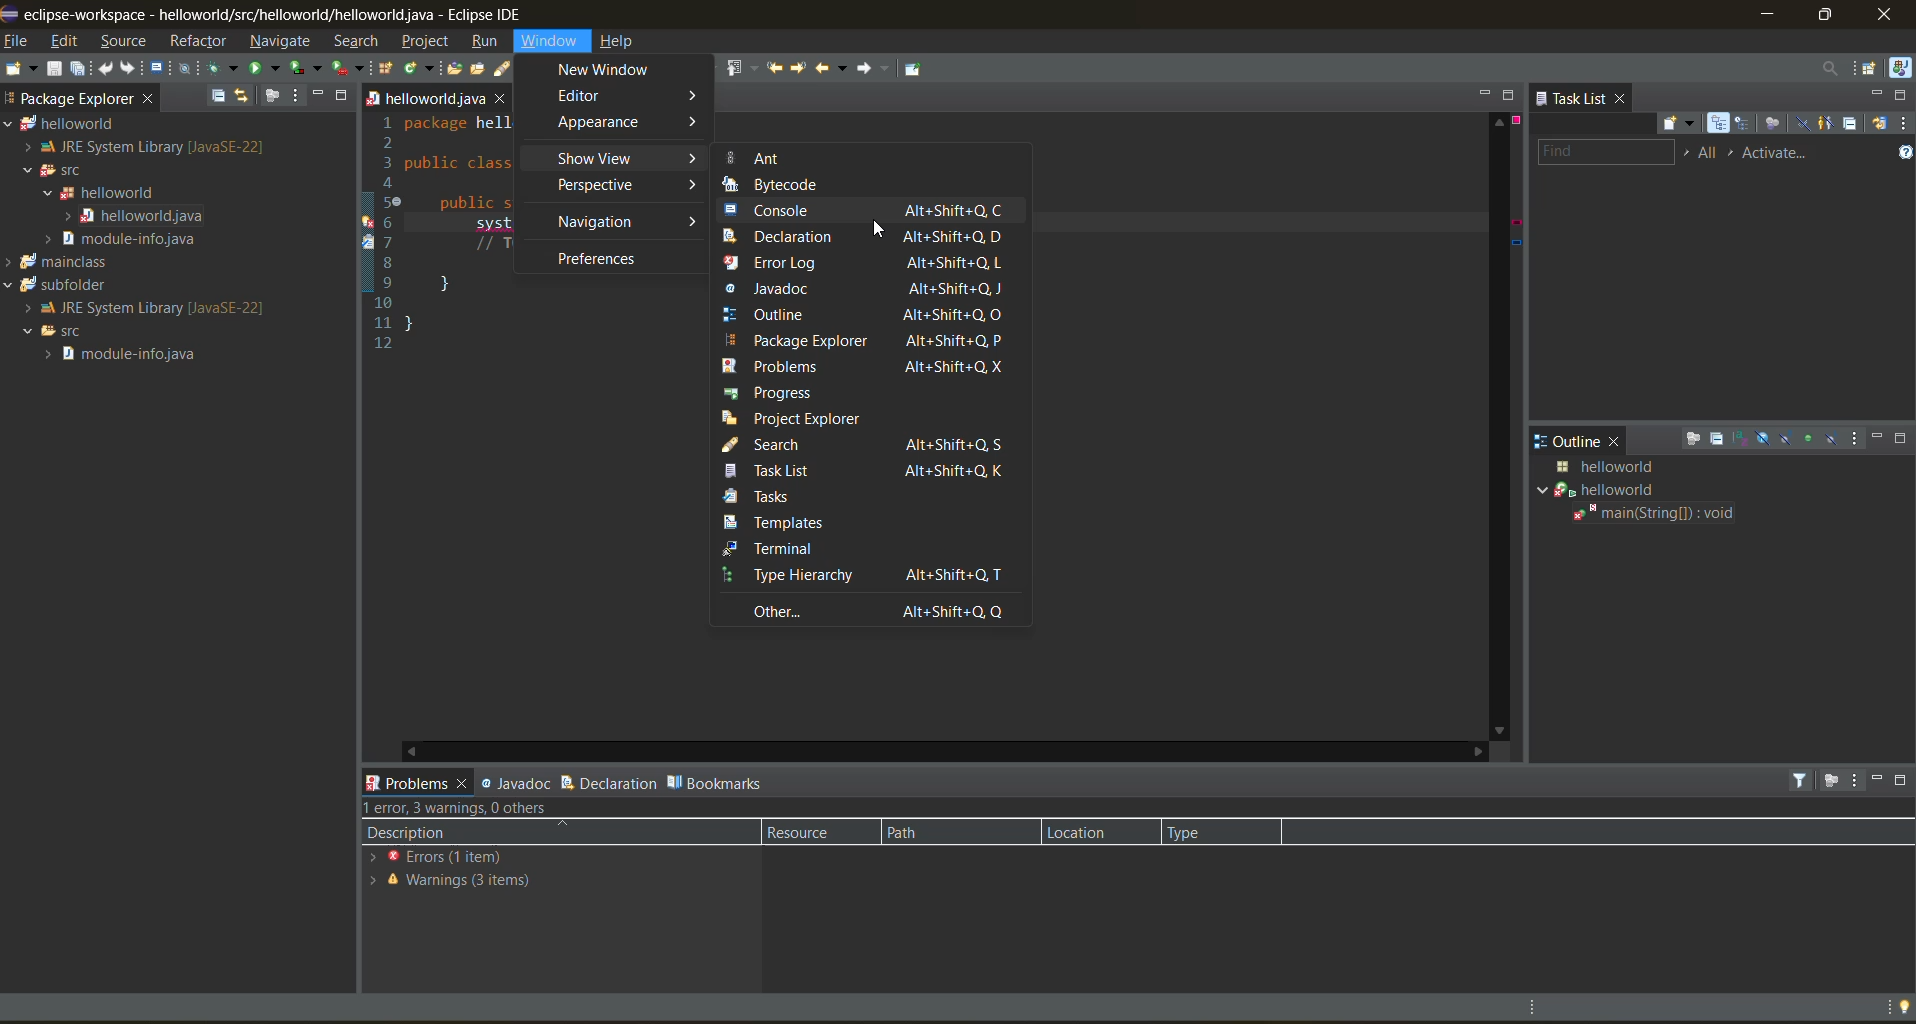  Describe the element at coordinates (298, 94) in the screenshot. I see `view menu` at that location.